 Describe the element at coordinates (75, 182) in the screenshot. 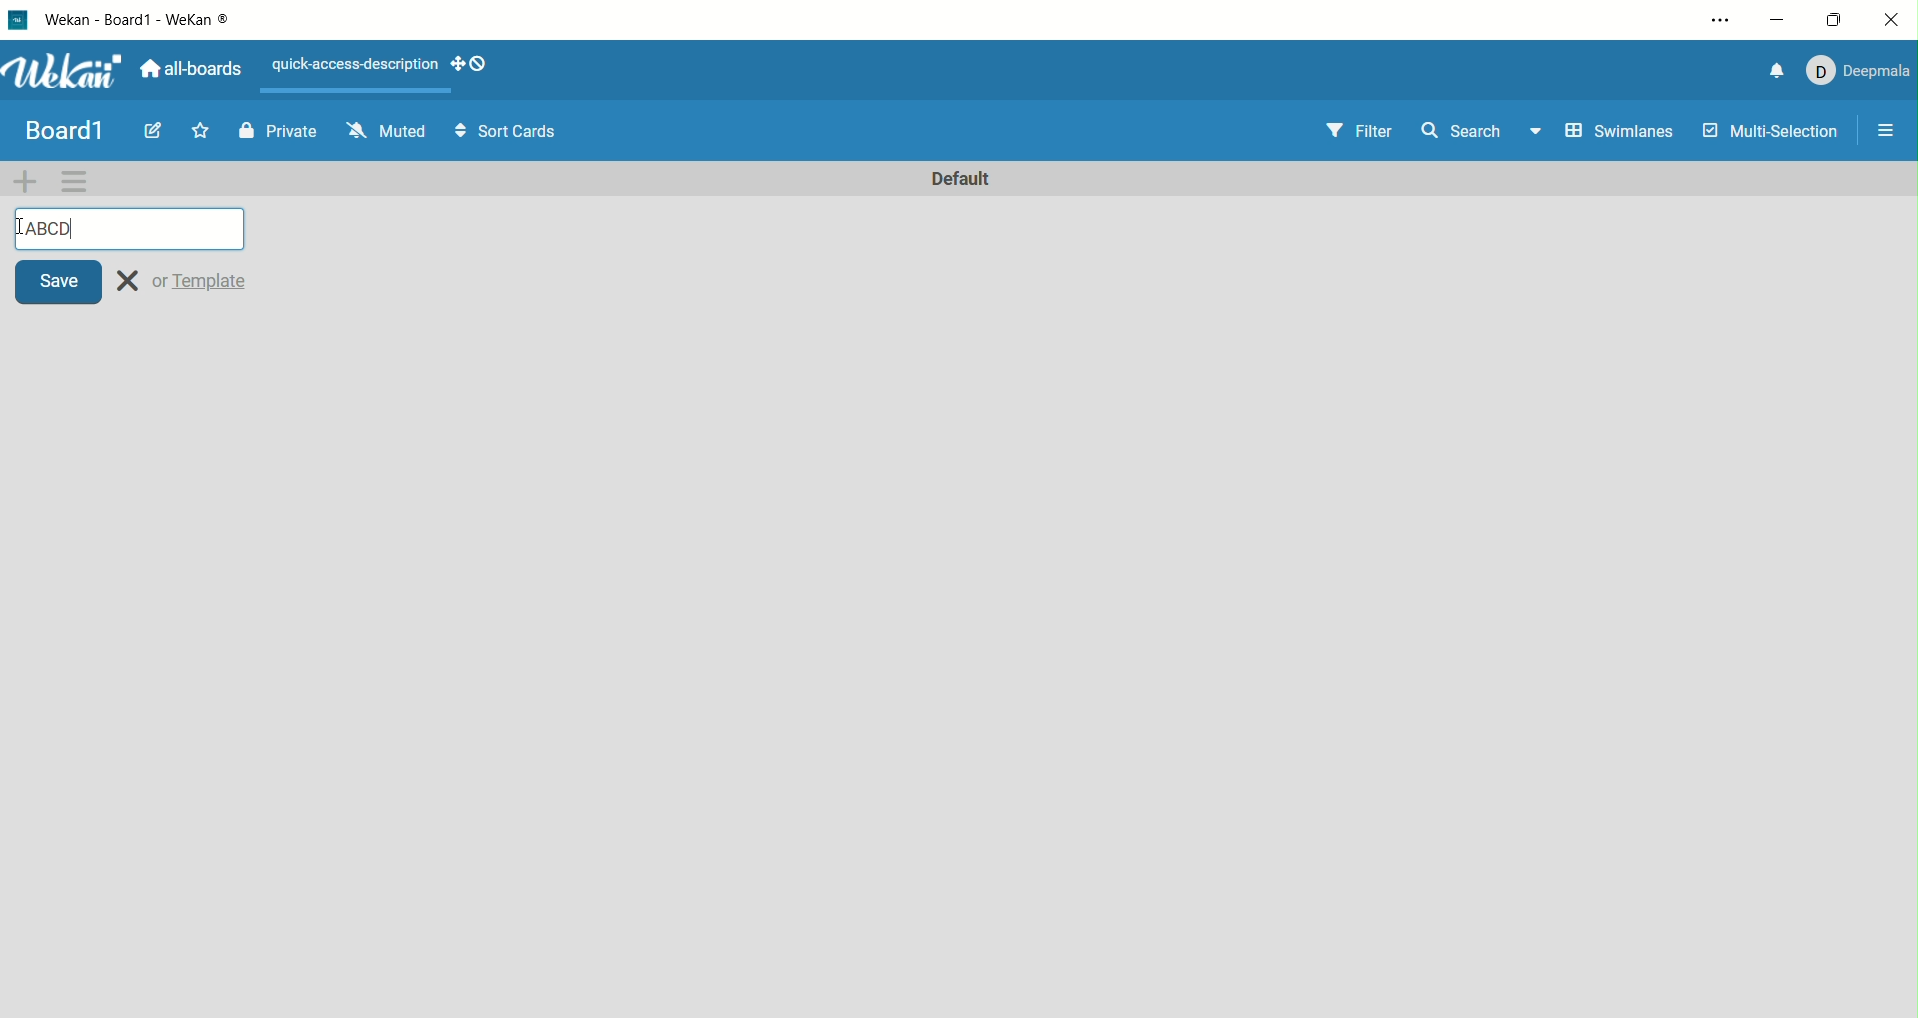

I see `swimlane actions` at that location.